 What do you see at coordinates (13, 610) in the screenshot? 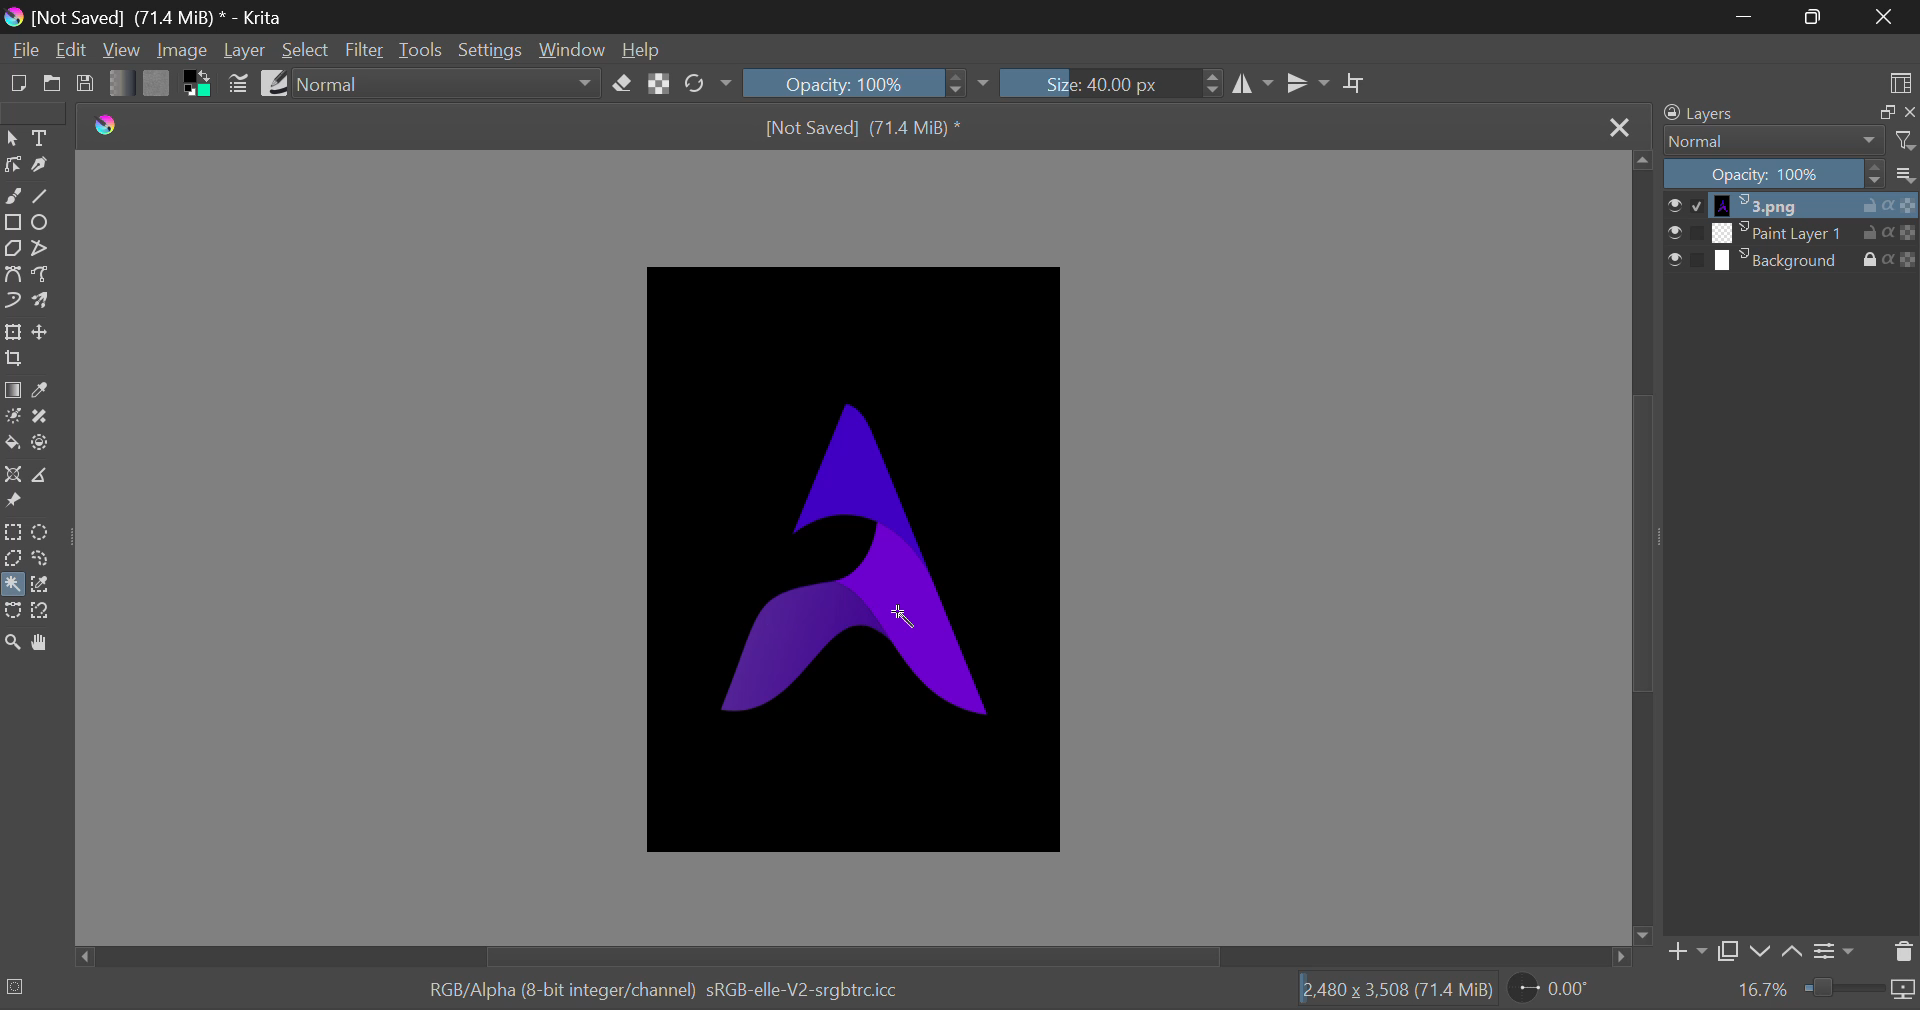
I see `Bezier Curve Selection` at bounding box center [13, 610].